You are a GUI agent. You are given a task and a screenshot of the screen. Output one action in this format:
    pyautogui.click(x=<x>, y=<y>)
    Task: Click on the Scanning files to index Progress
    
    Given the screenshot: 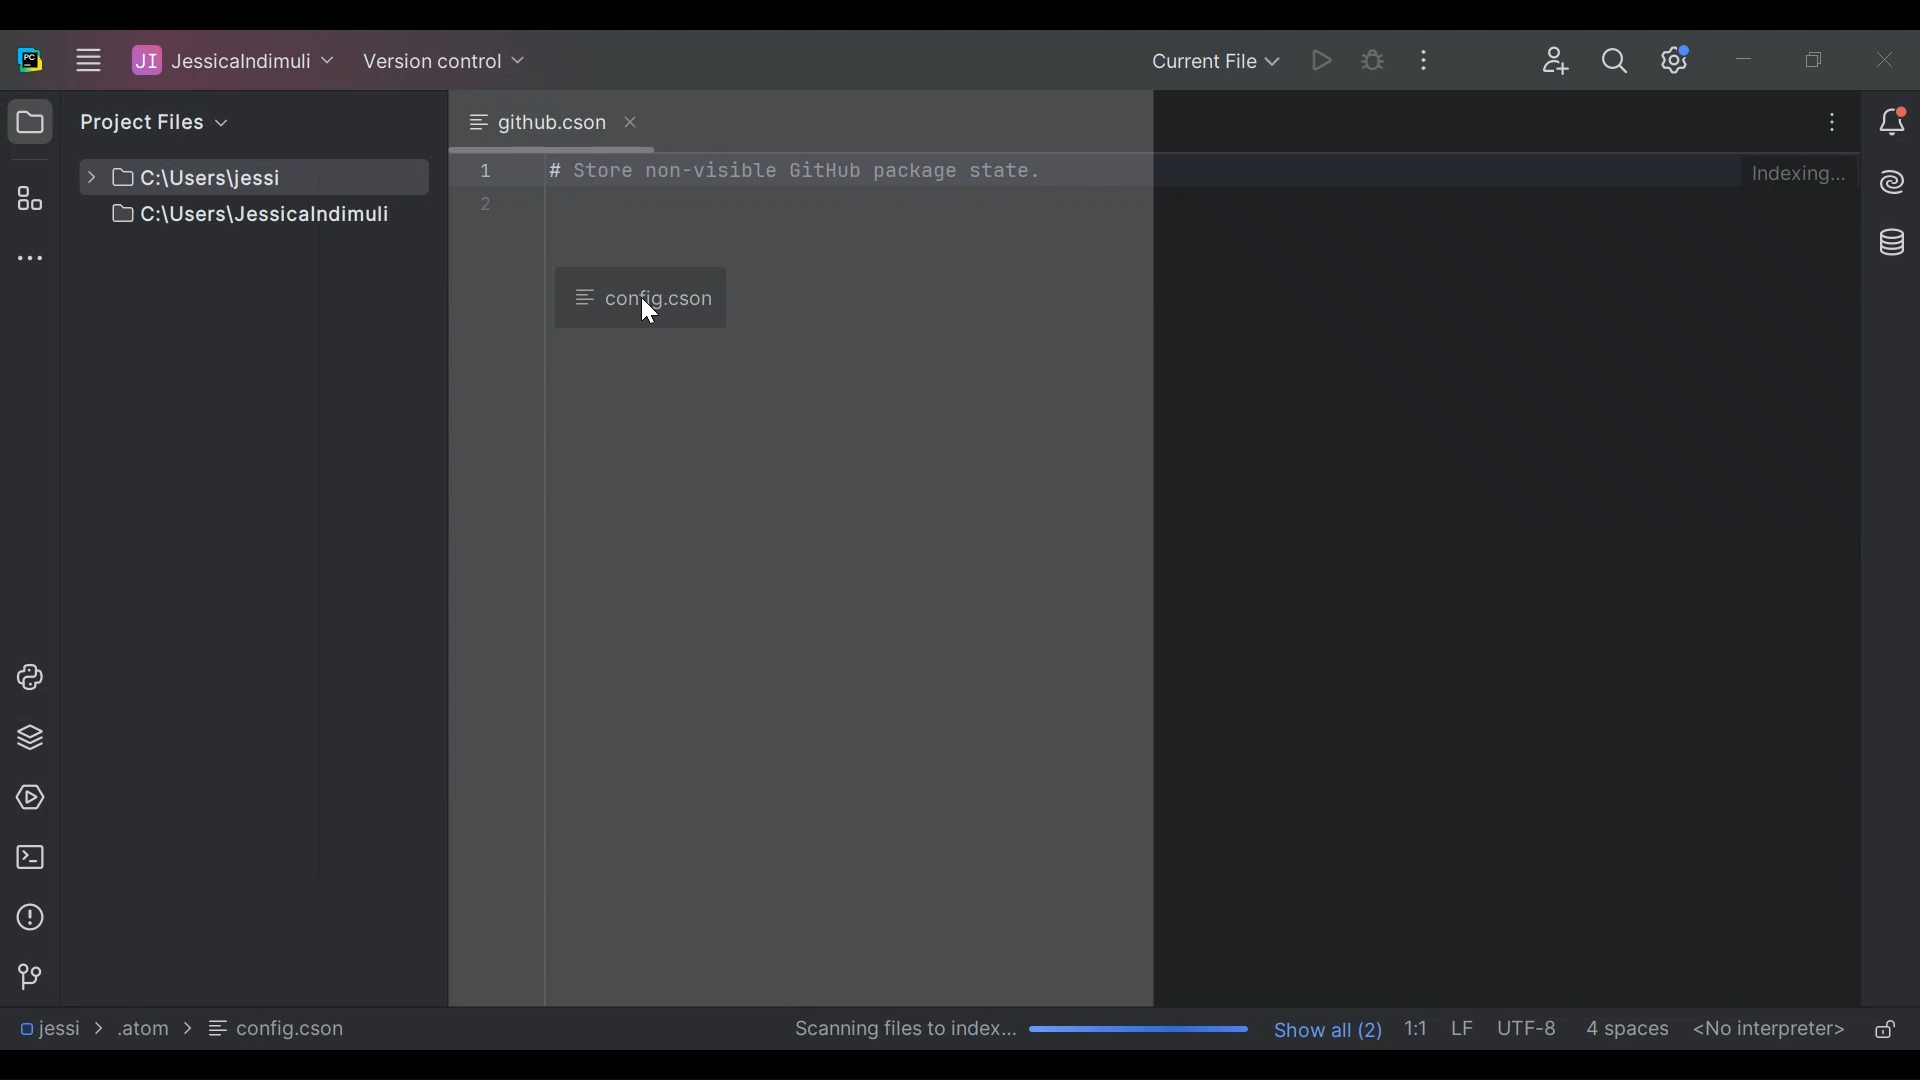 What is the action you would take?
    pyautogui.click(x=1016, y=1030)
    